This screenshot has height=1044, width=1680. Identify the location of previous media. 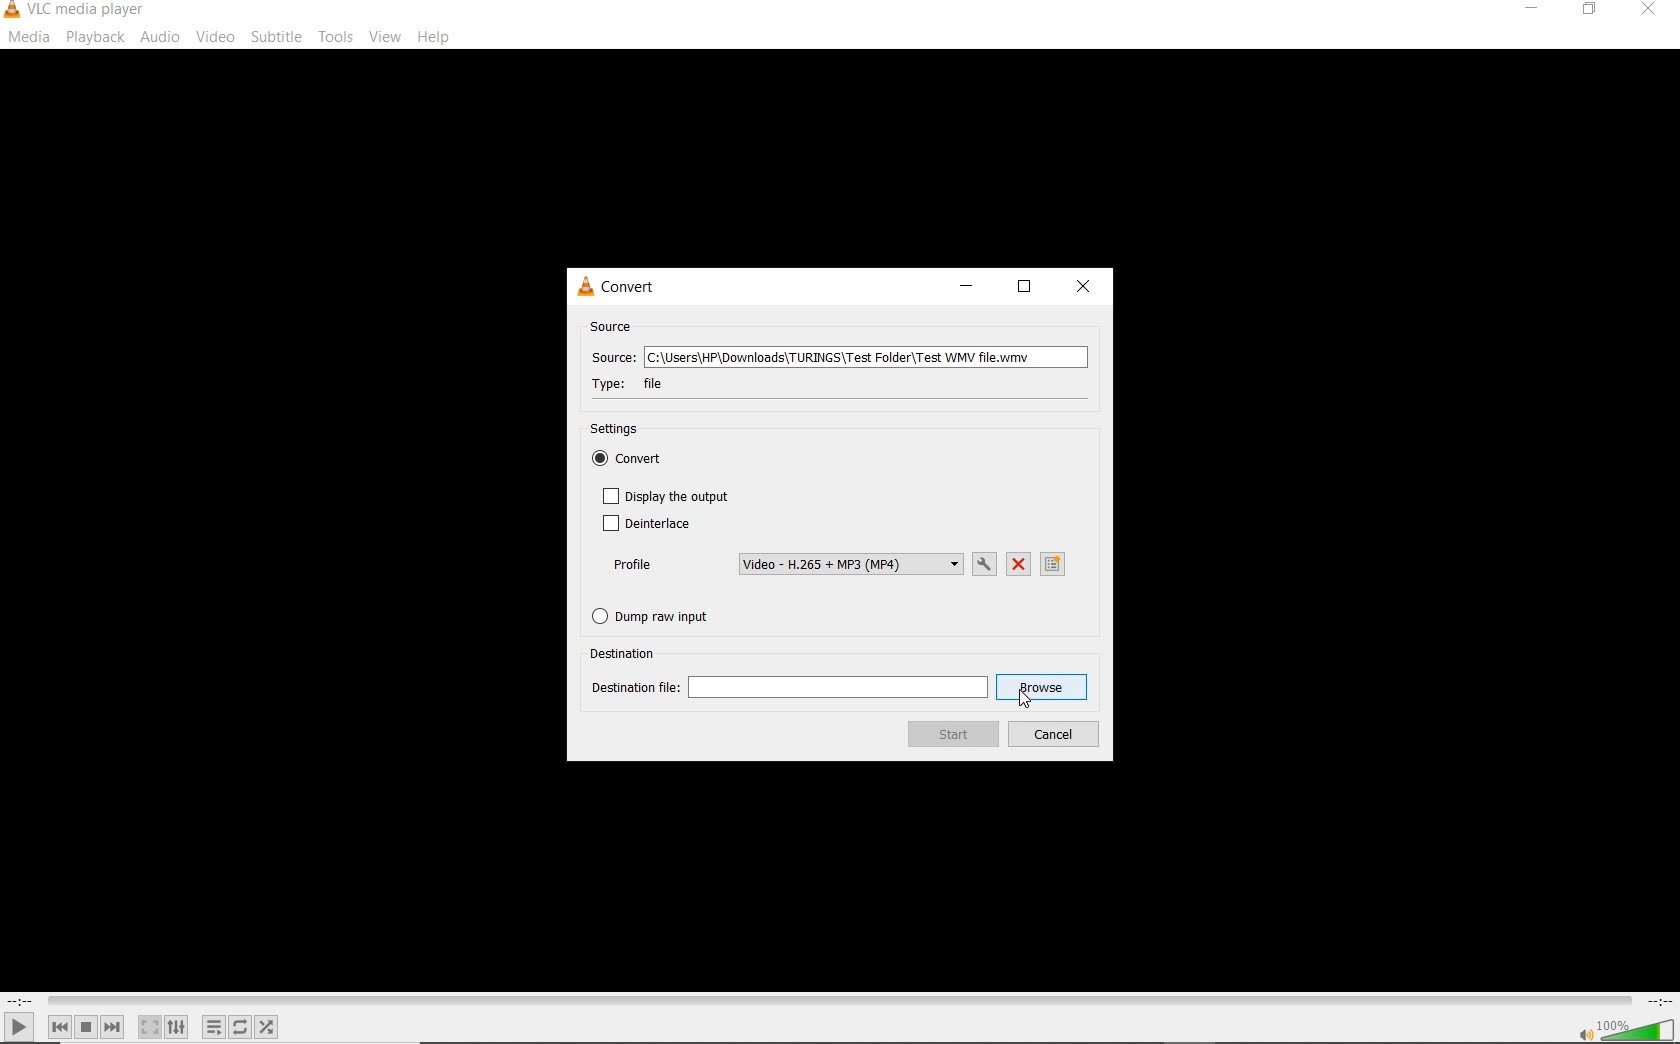
(59, 1027).